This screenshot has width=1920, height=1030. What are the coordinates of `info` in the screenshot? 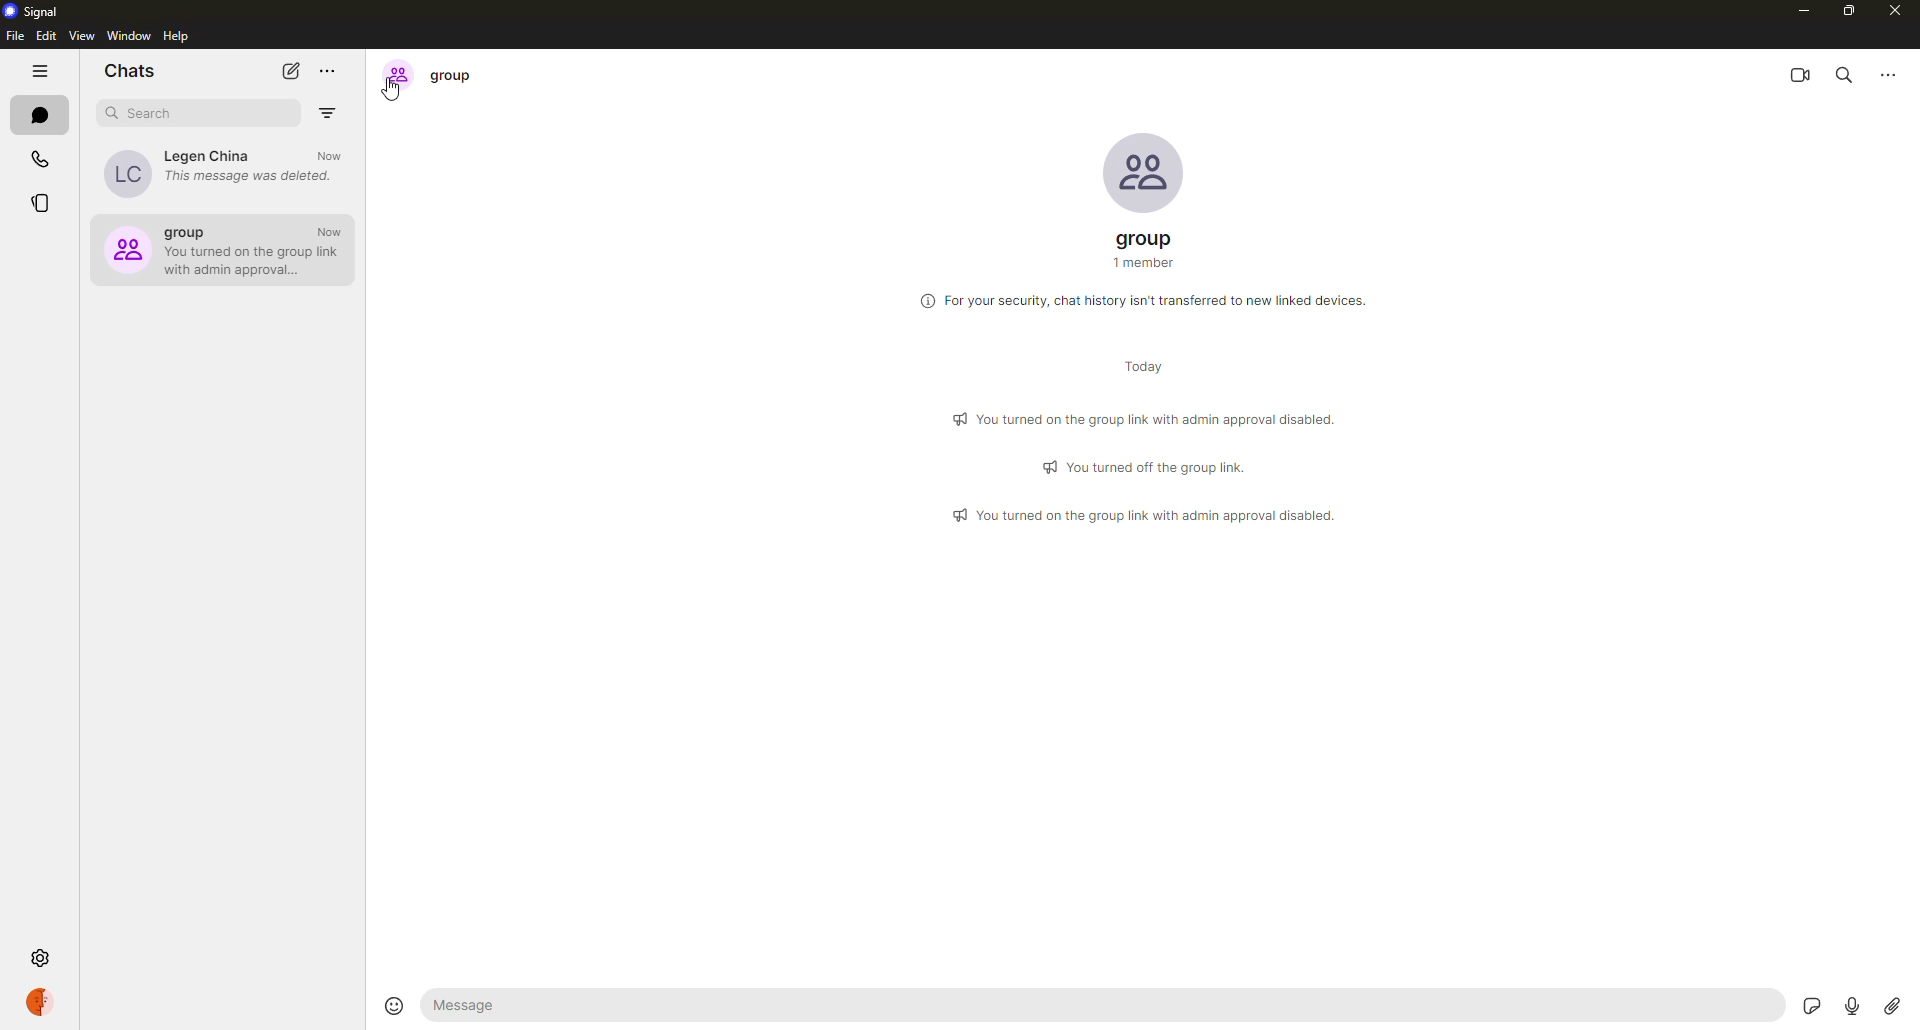 It's located at (1150, 418).